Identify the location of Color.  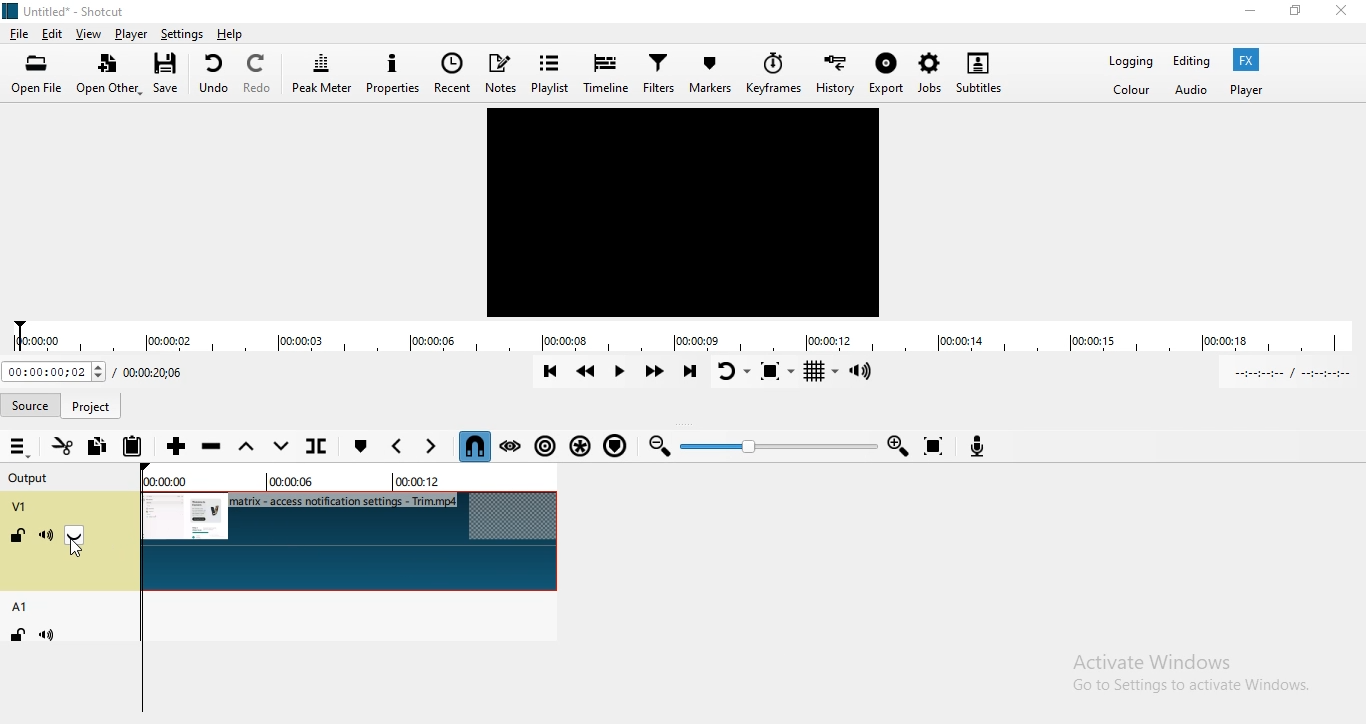
(1134, 91).